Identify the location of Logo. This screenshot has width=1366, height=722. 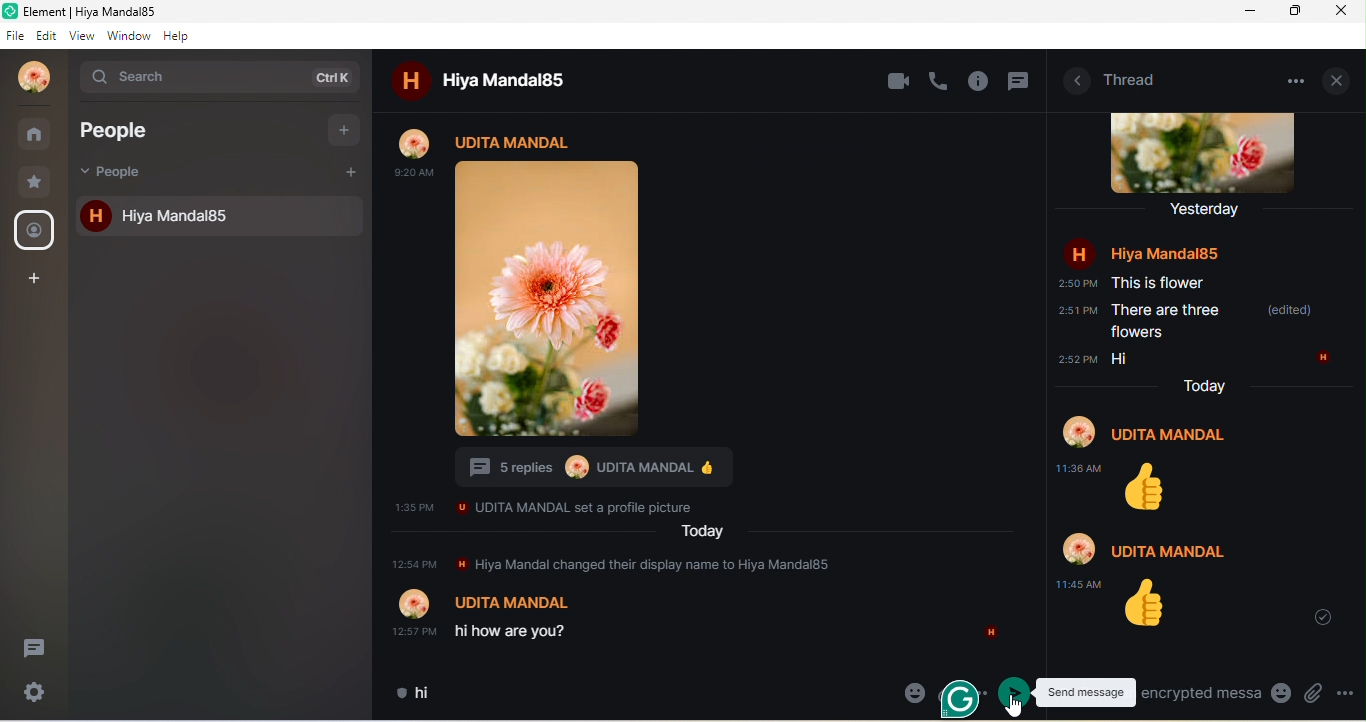
(11, 10).